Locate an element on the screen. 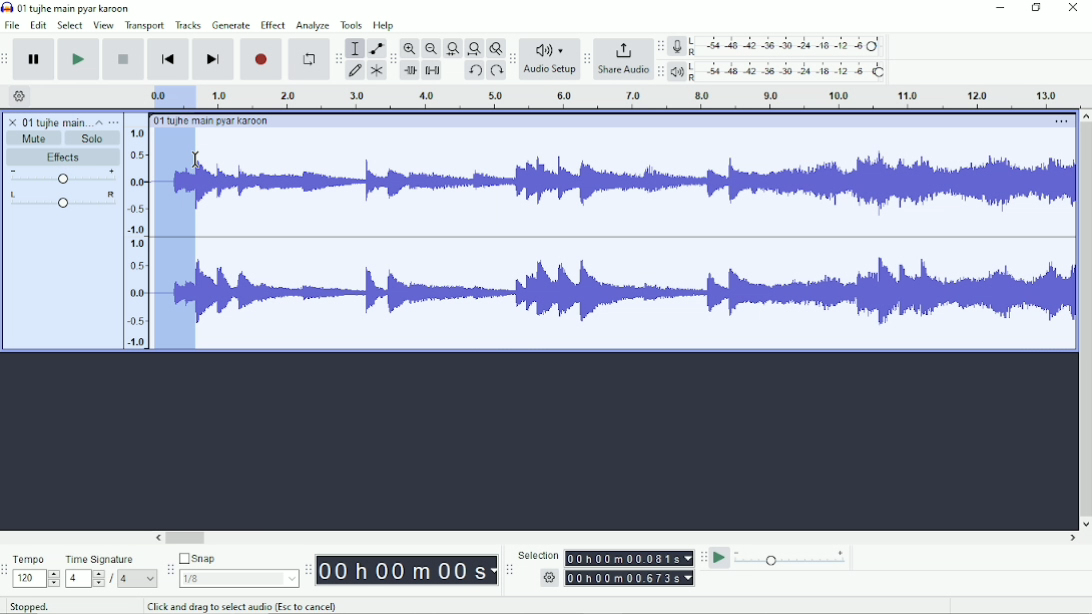 The height and width of the screenshot is (614, 1092). Selection tool is located at coordinates (355, 47).